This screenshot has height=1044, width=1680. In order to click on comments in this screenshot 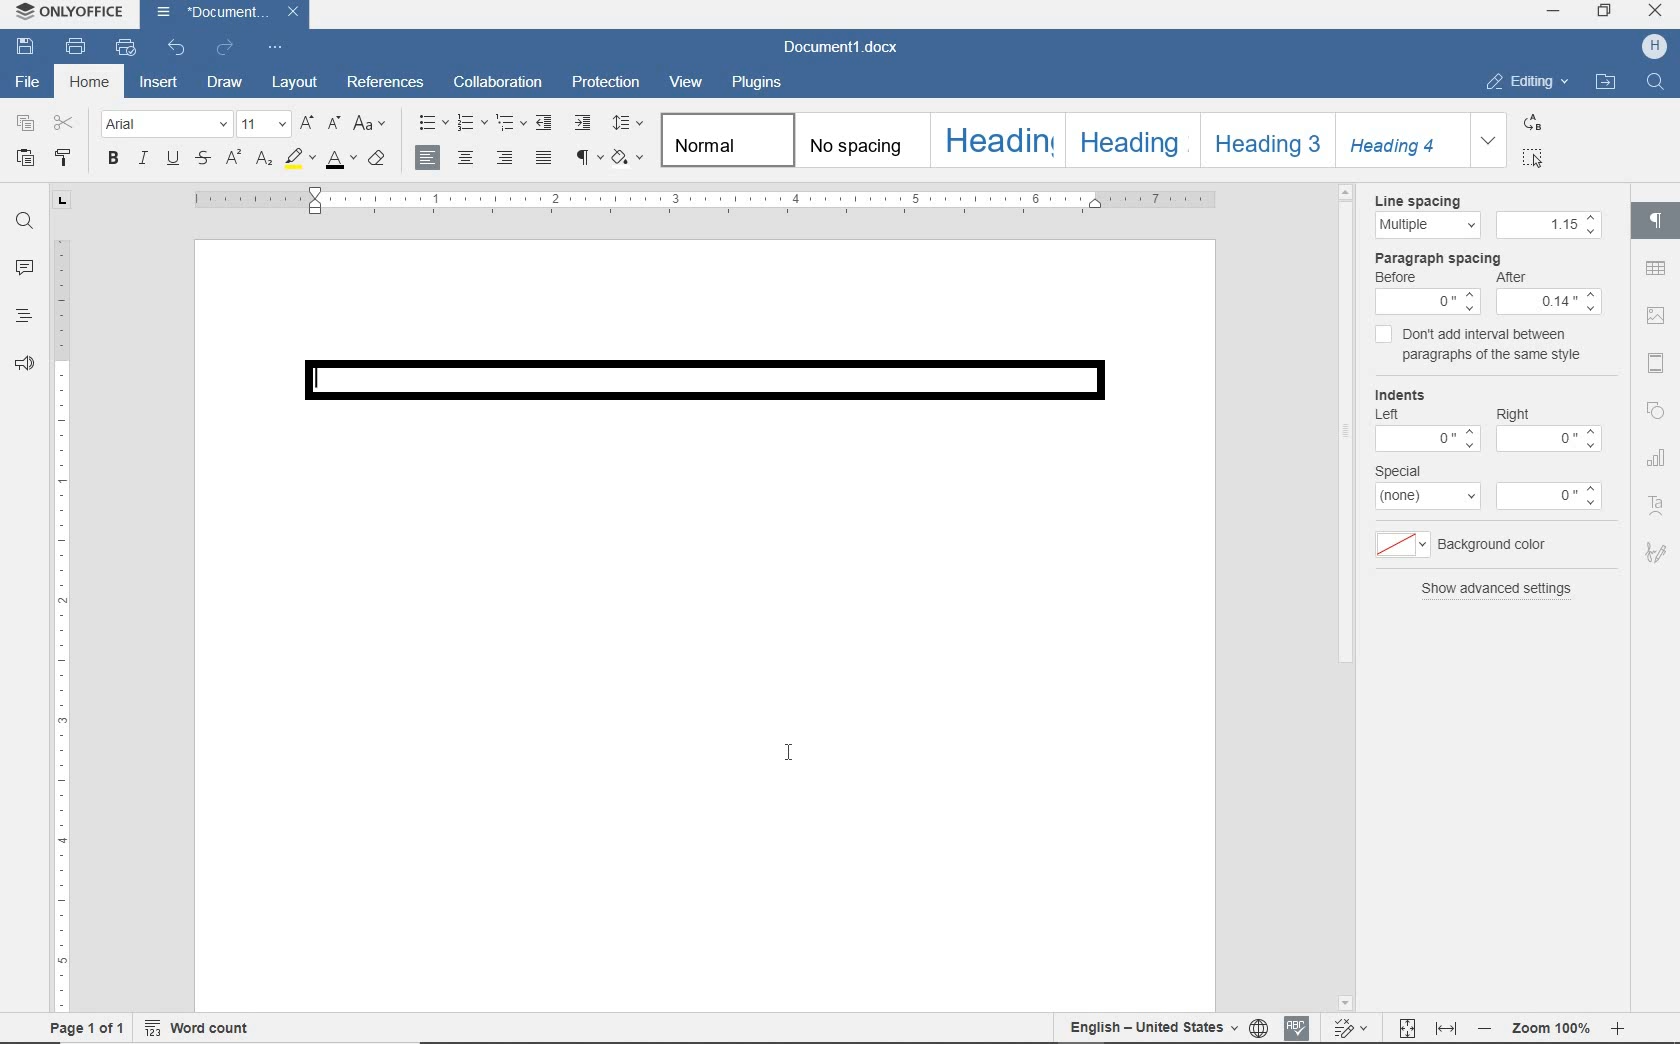, I will do `click(24, 270)`.